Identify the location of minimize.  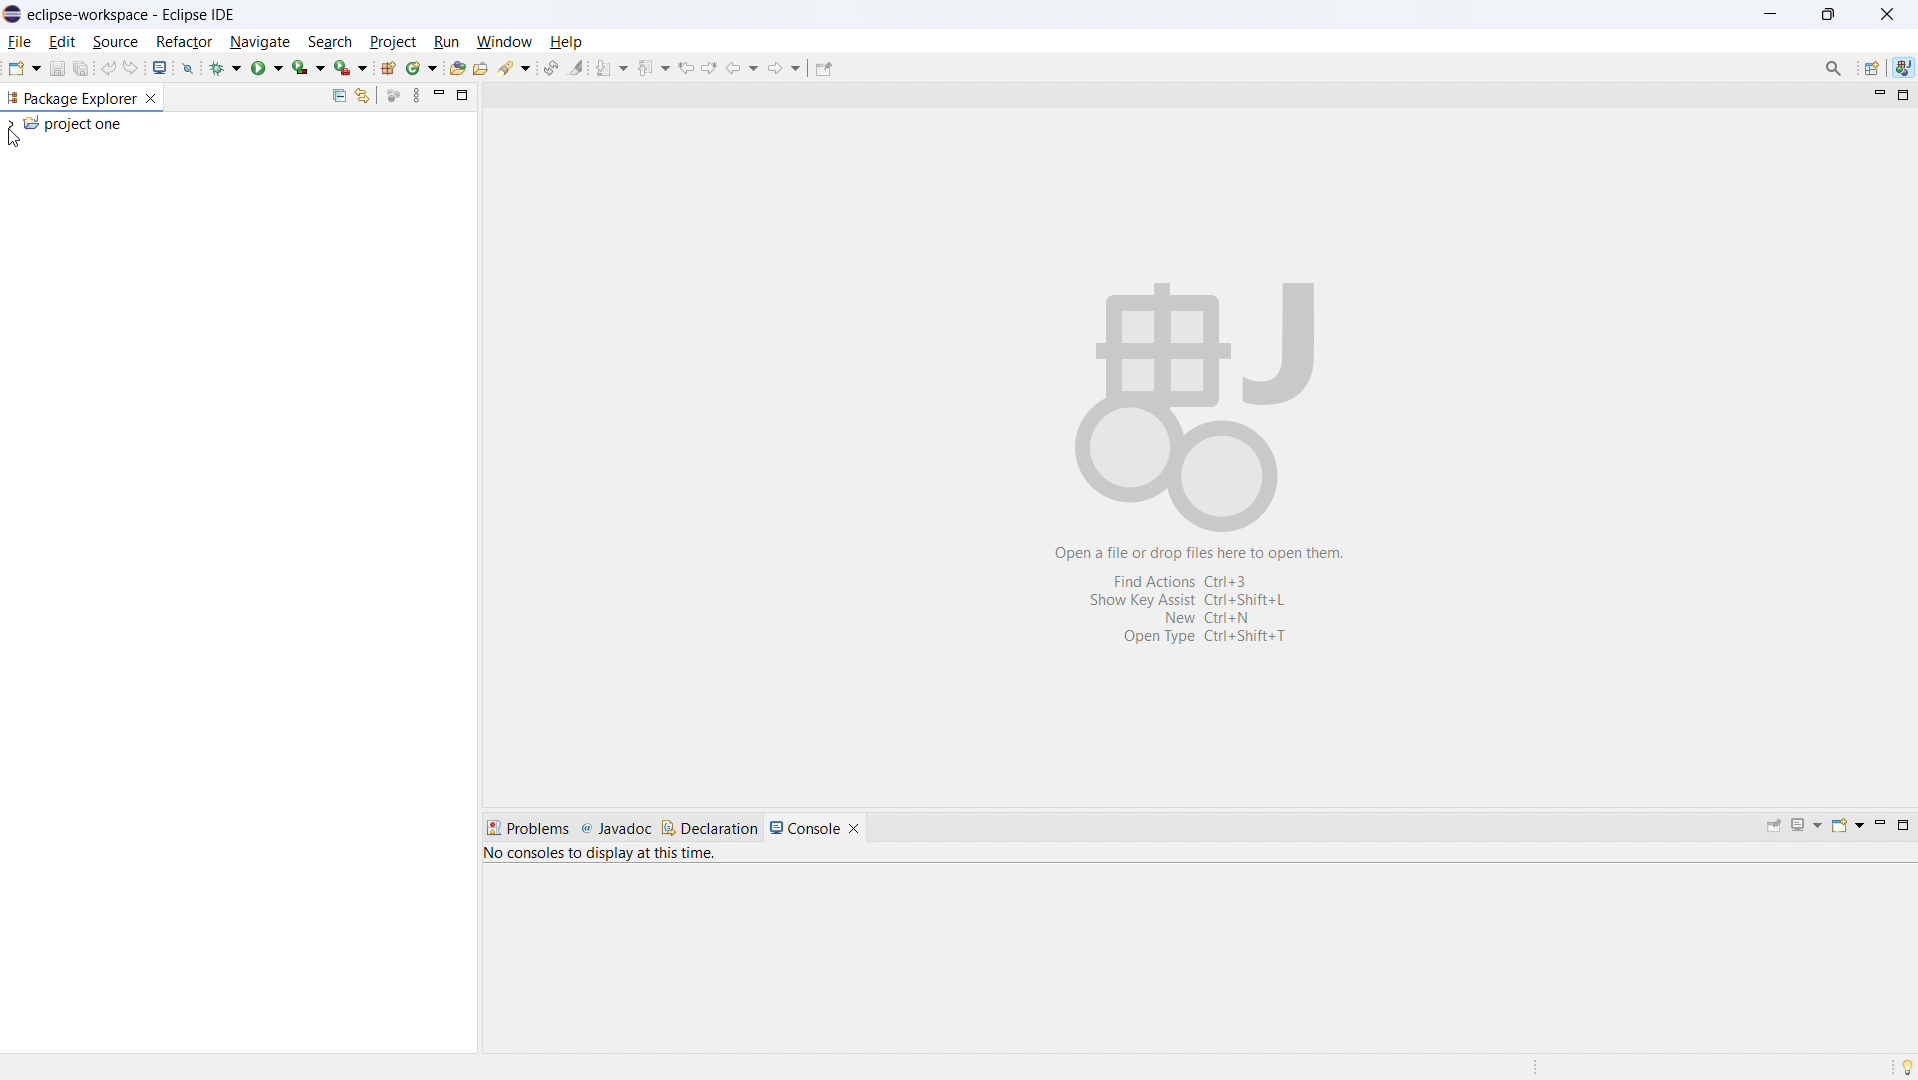
(1770, 15).